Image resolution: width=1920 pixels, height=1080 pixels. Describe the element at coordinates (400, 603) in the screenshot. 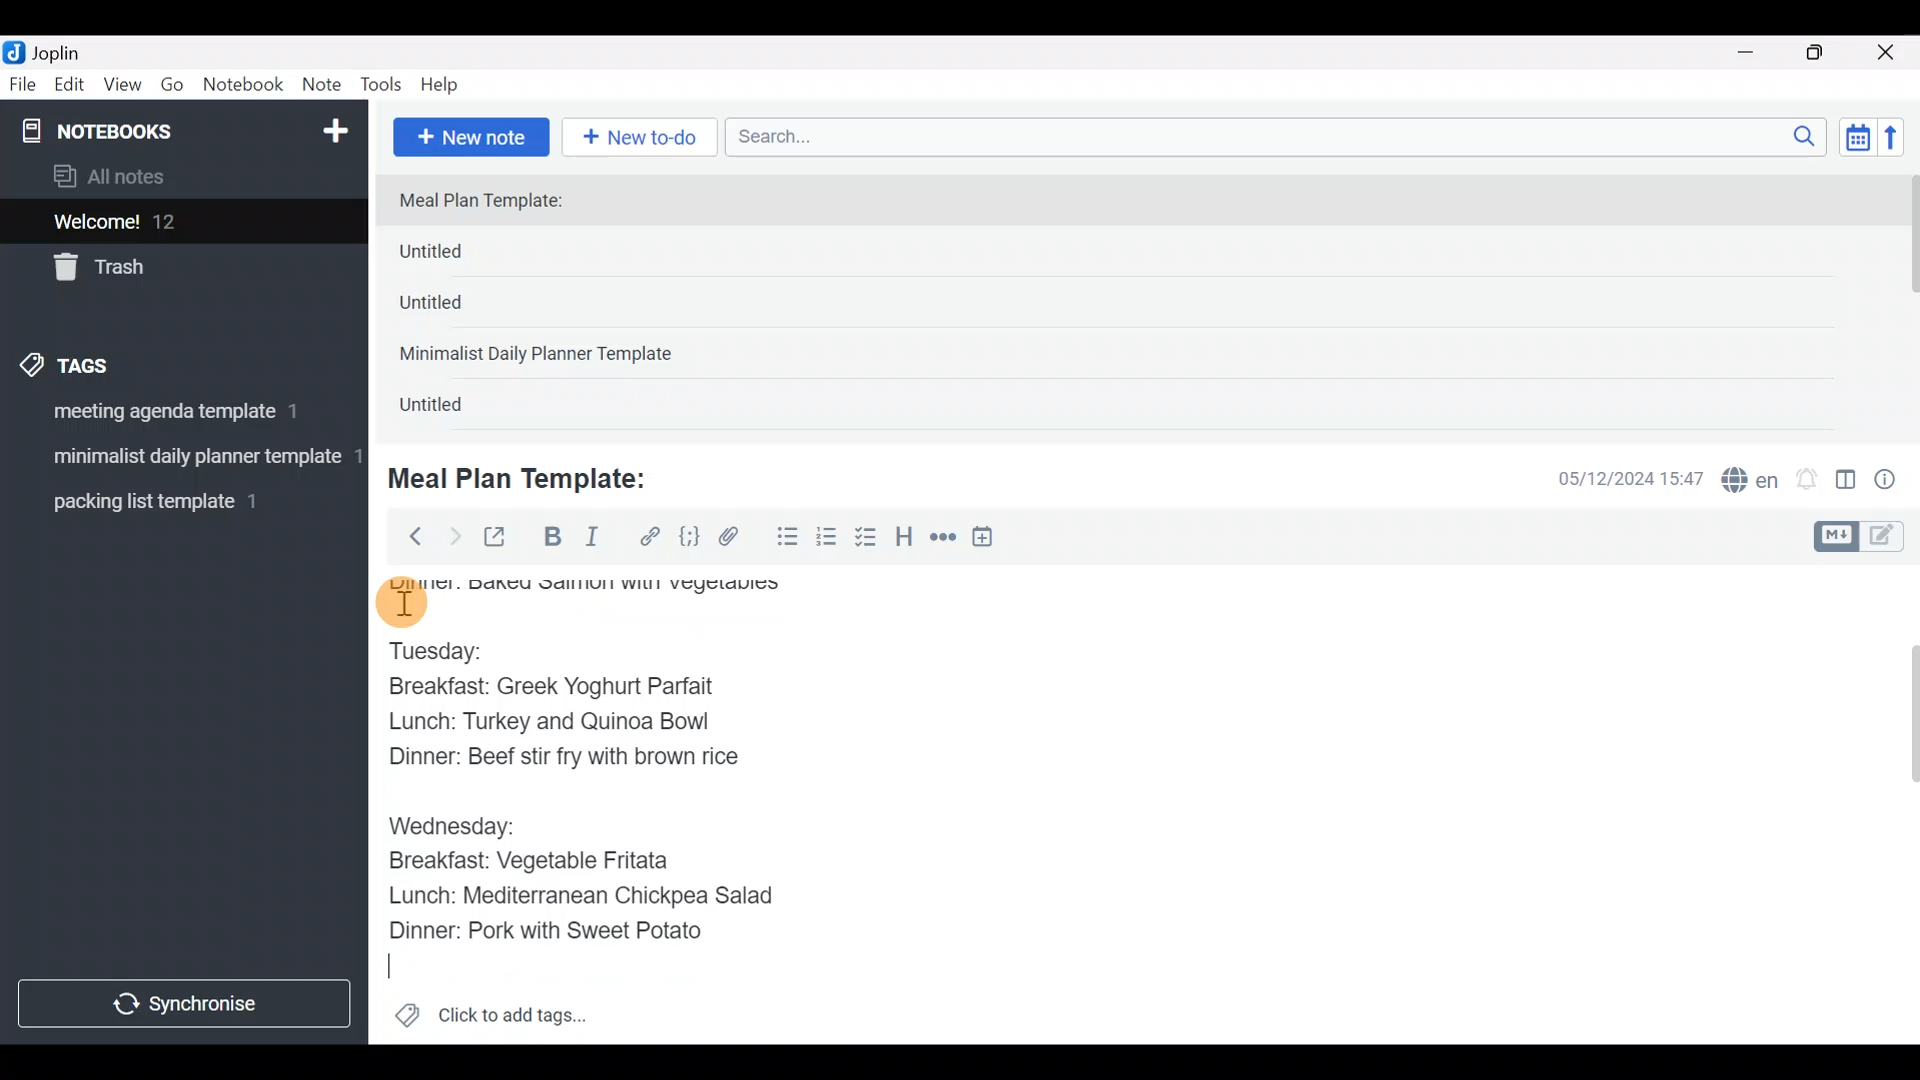

I see `cursor` at that location.